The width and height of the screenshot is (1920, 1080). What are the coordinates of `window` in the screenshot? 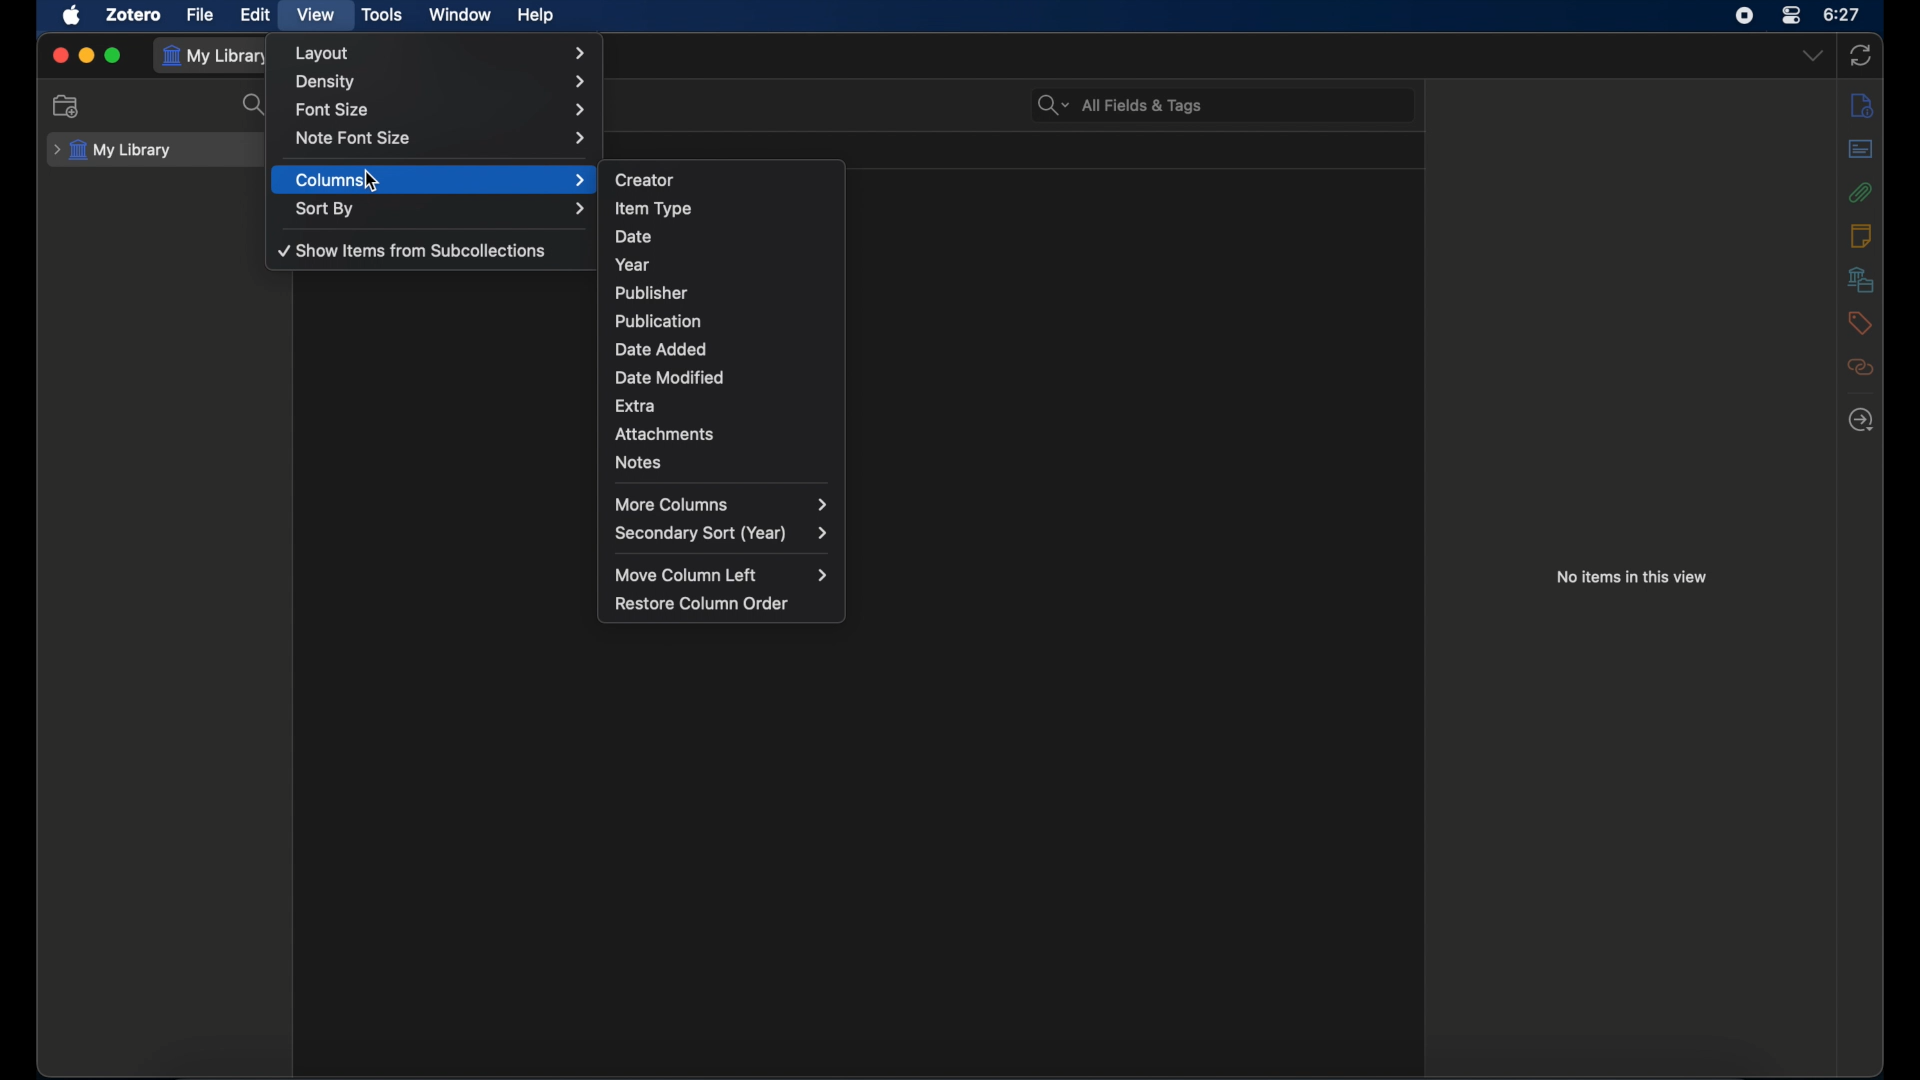 It's located at (461, 15).